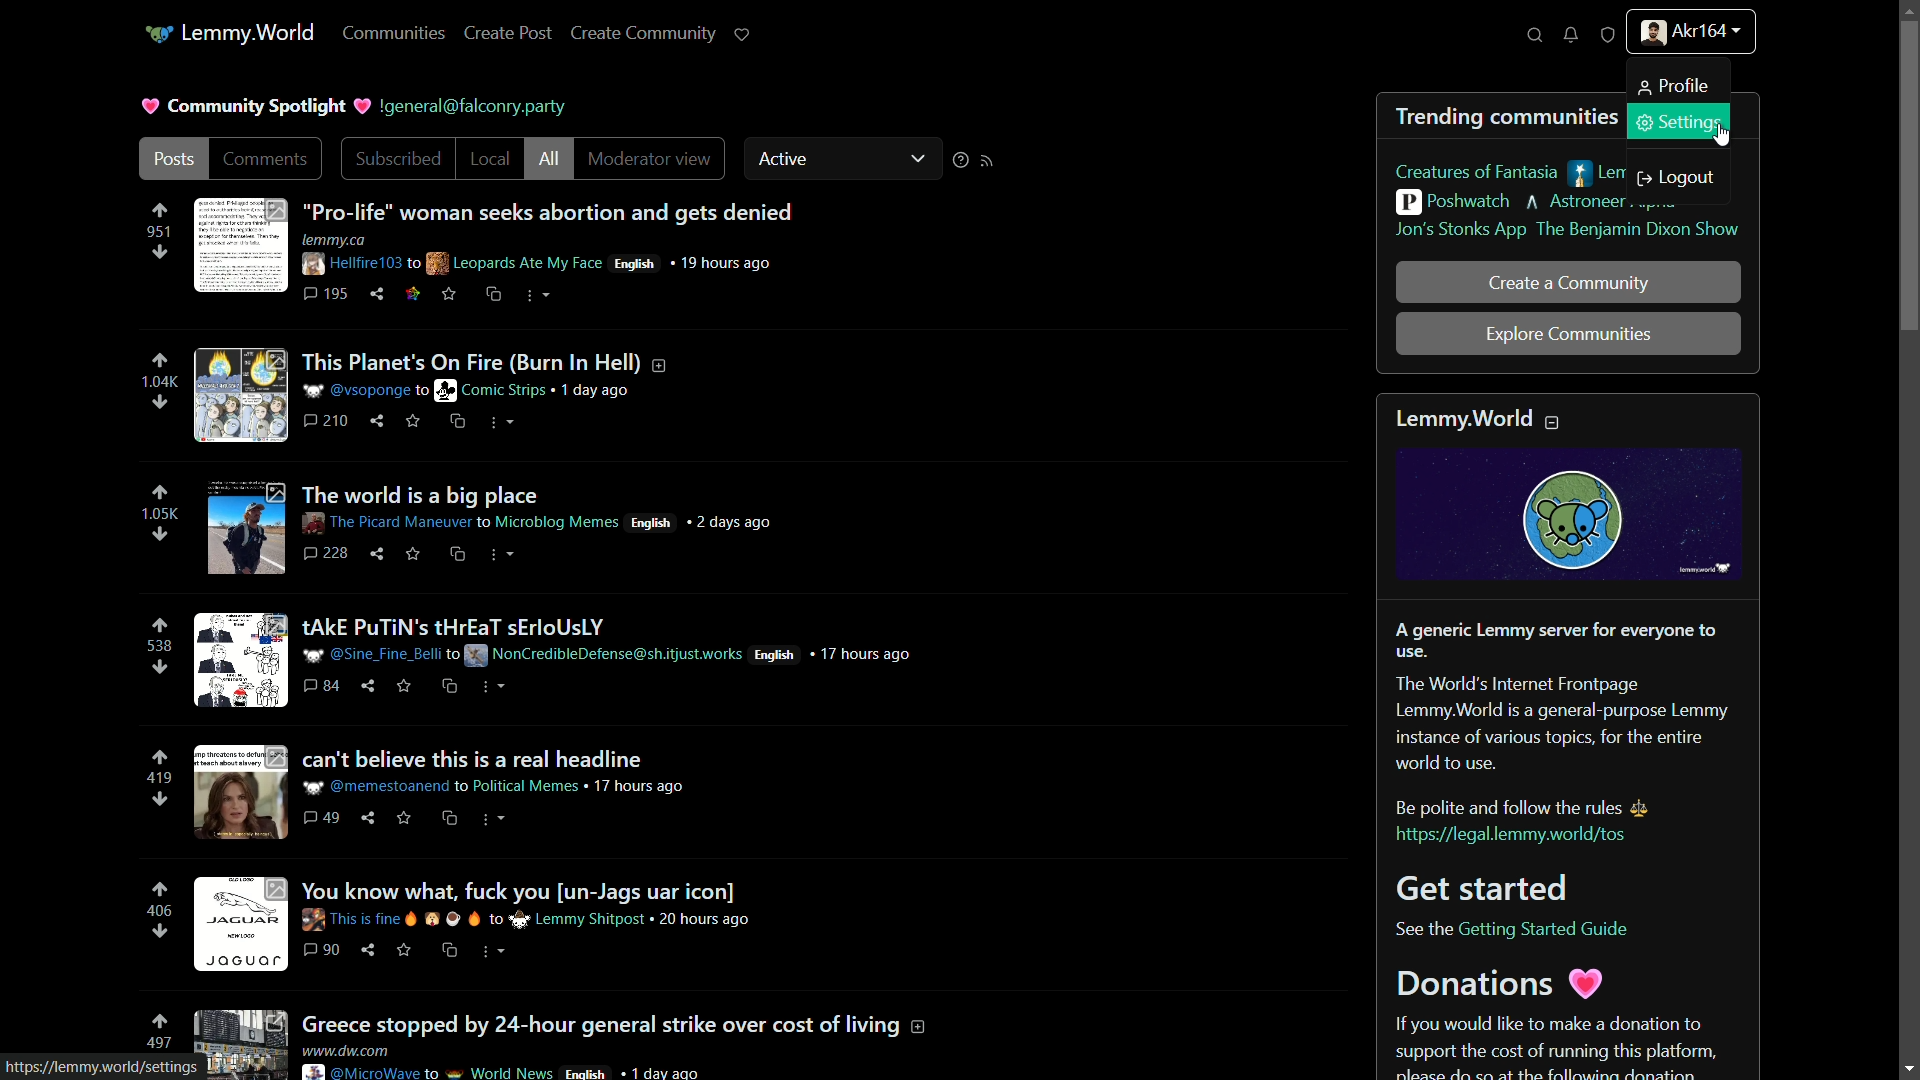 This screenshot has width=1920, height=1080. I want to click on Heart logo, so click(361, 106).